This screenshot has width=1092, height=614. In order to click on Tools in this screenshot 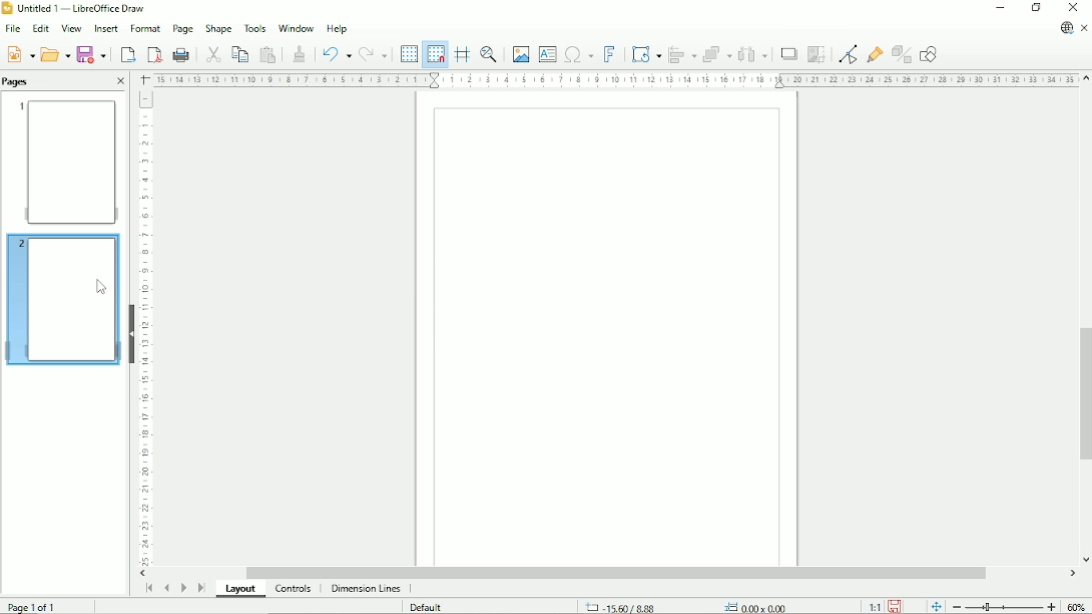, I will do `click(255, 27)`.